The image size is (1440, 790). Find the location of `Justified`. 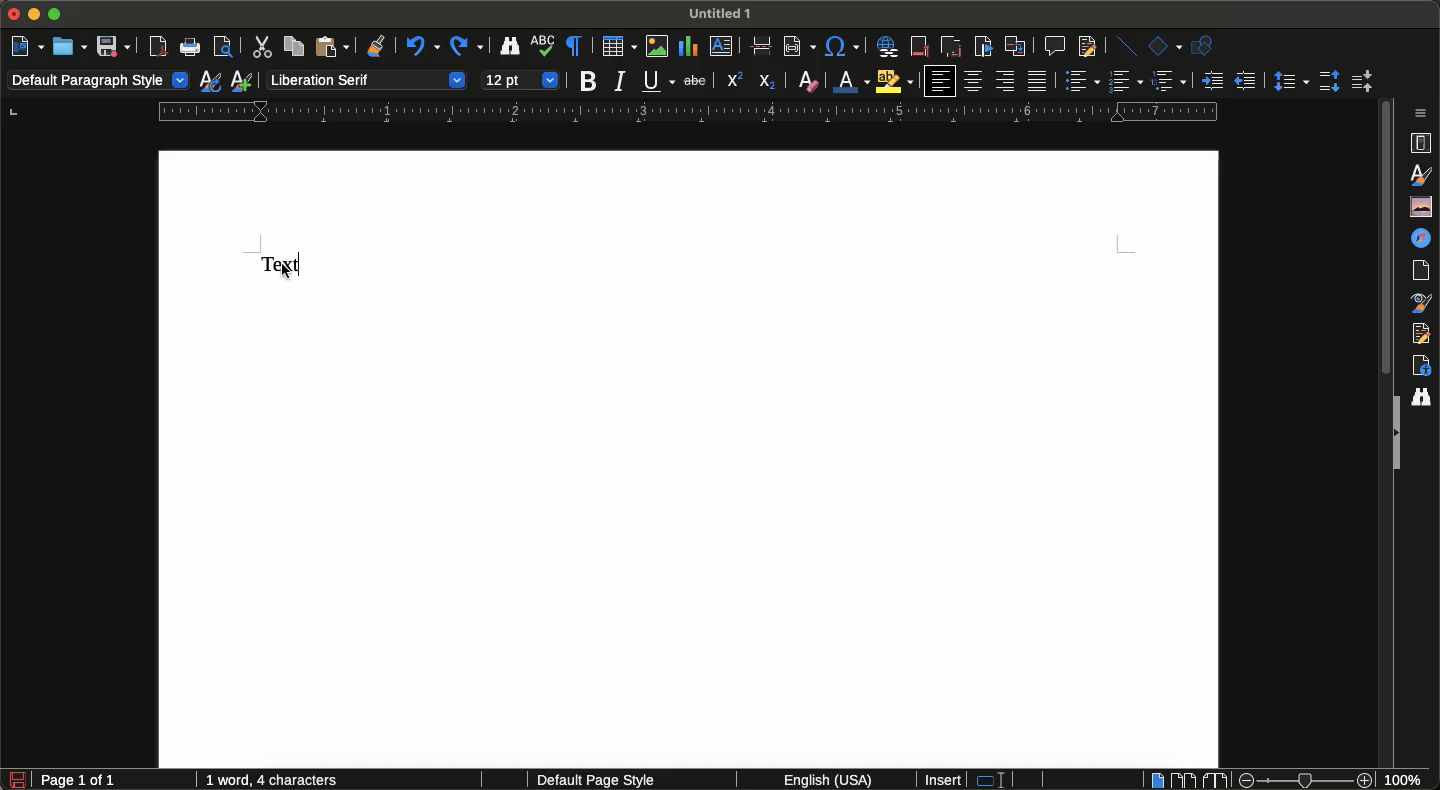

Justified is located at coordinates (1039, 81).